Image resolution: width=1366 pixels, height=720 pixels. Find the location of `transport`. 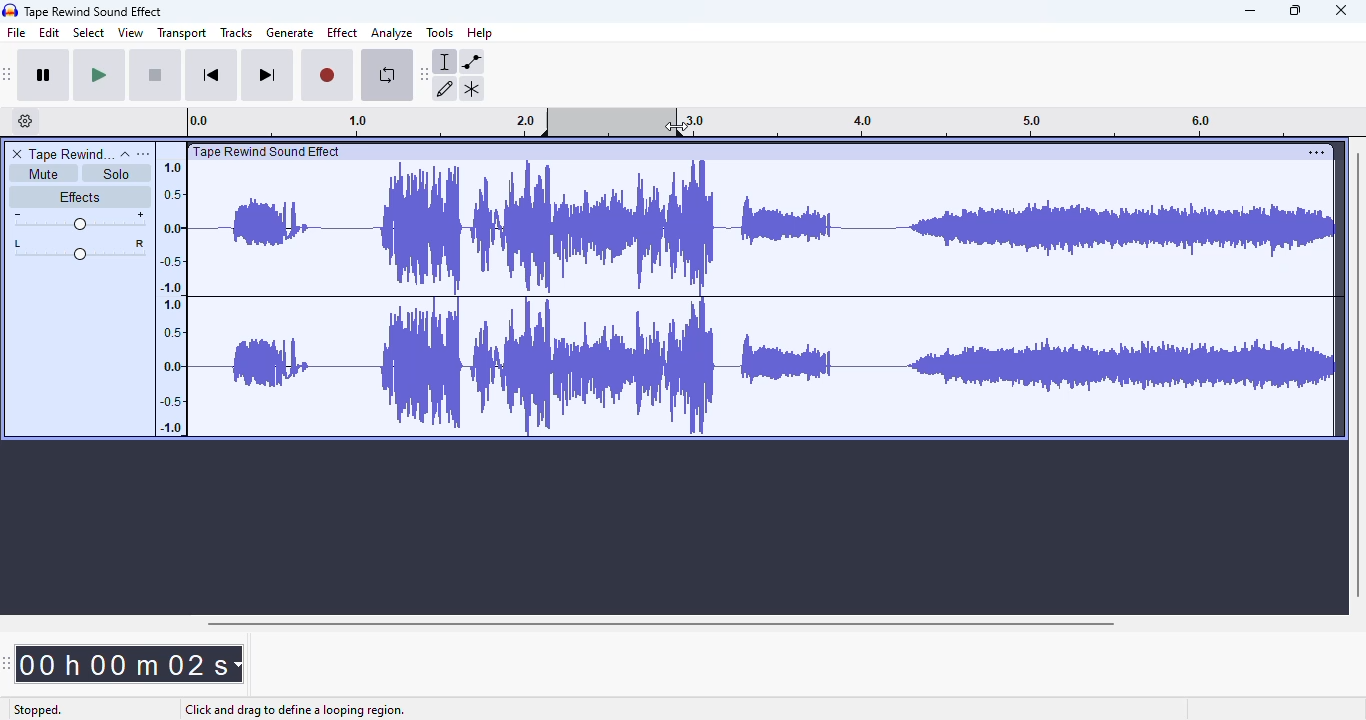

transport is located at coordinates (181, 34).